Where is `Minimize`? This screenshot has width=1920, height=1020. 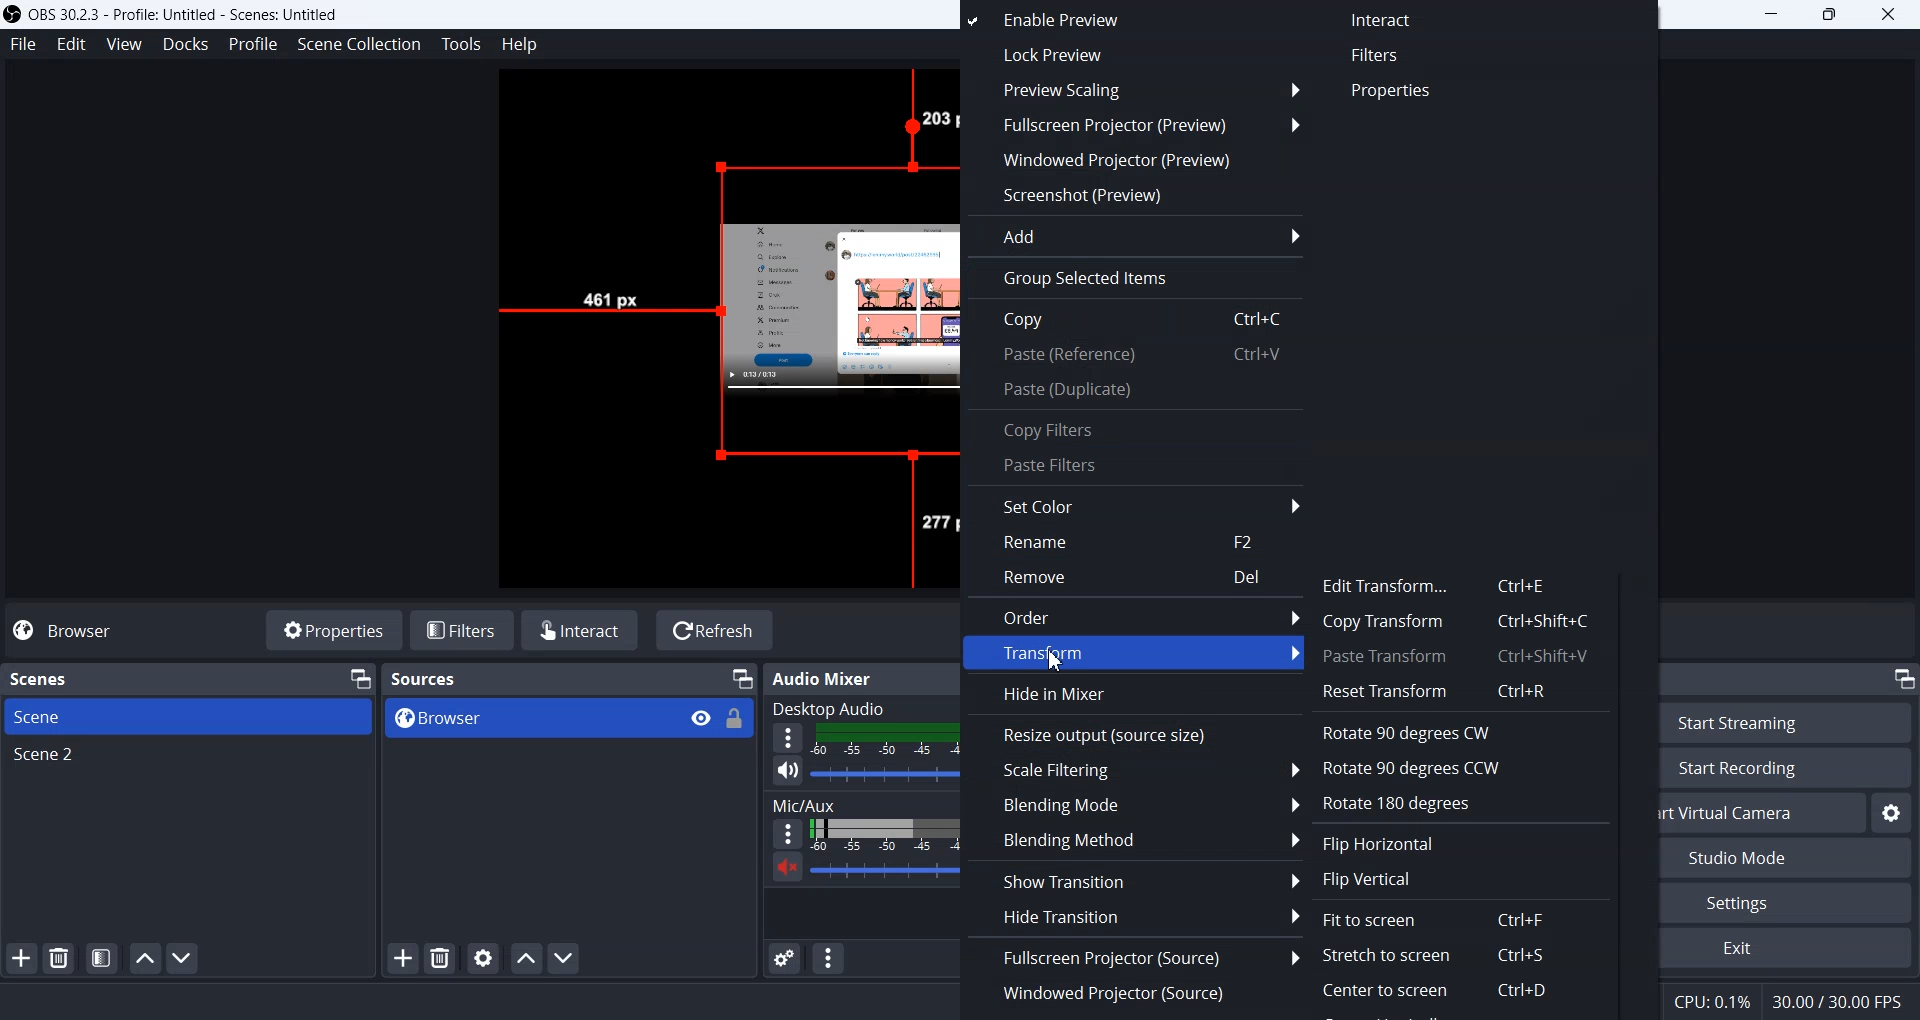
Minimize is located at coordinates (1902, 678).